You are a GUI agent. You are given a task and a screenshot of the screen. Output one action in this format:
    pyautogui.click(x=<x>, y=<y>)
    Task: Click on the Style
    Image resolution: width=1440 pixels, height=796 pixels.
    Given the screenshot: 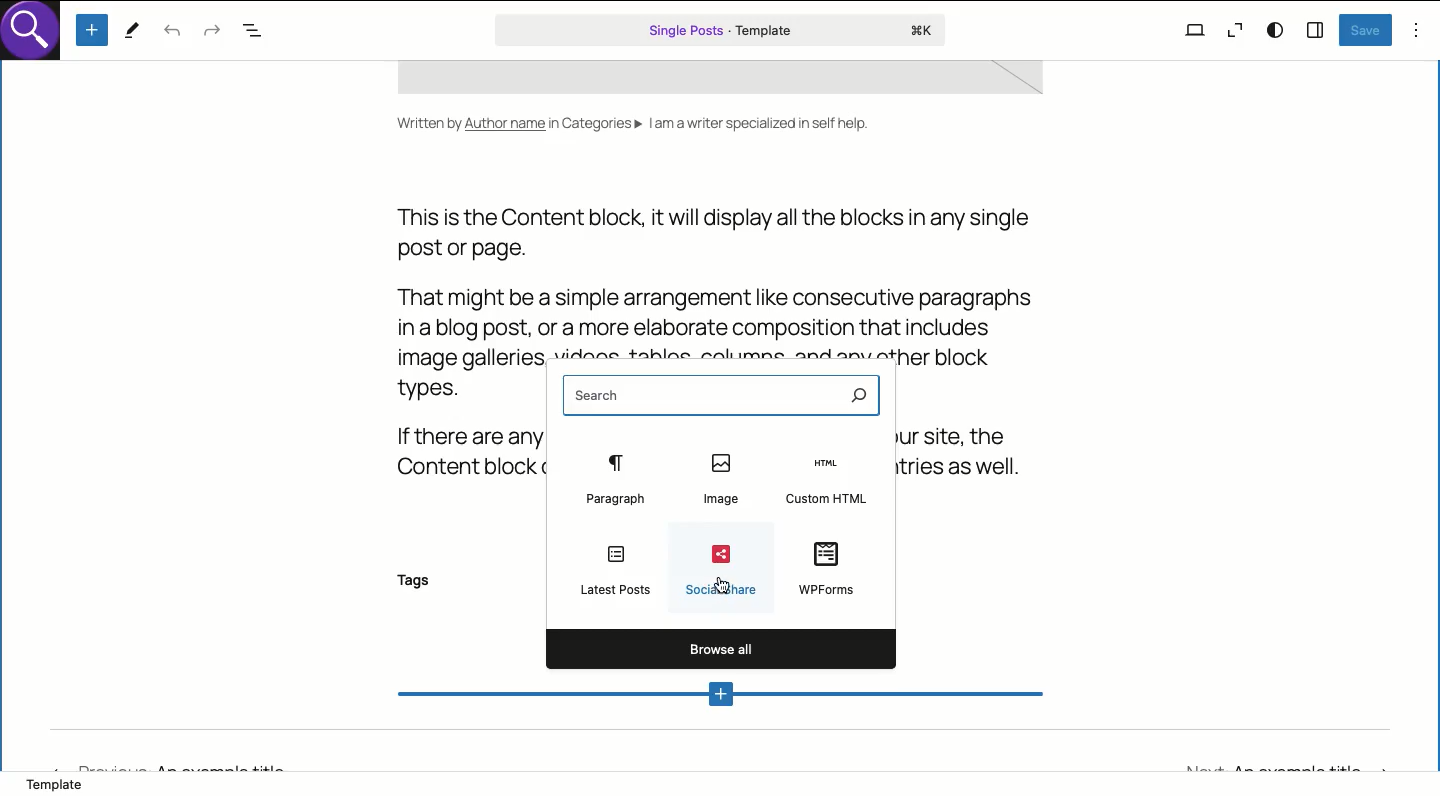 What is the action you would take?
    pyautogui.click(x=1277, y=30)
    